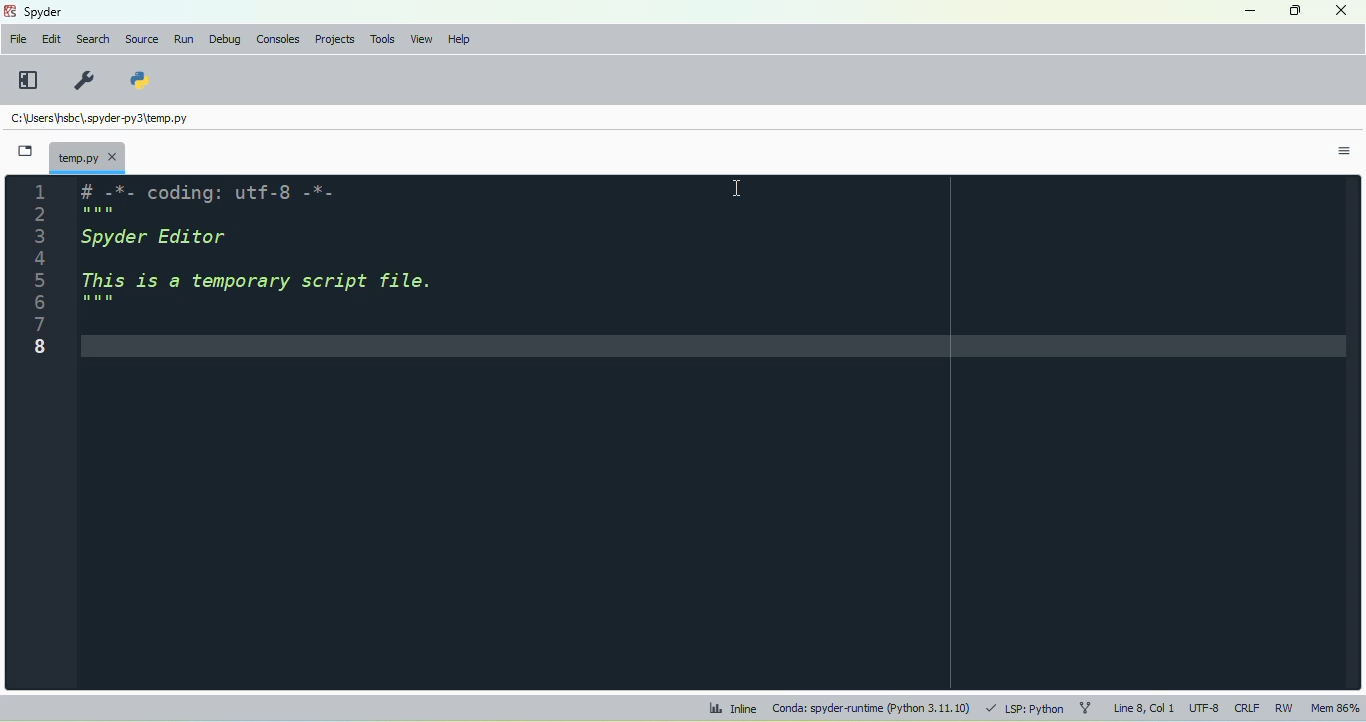  What do you see at coordinates (44, 12) in the screenshot?
I see `spyder` at bounding box center [44, 12].